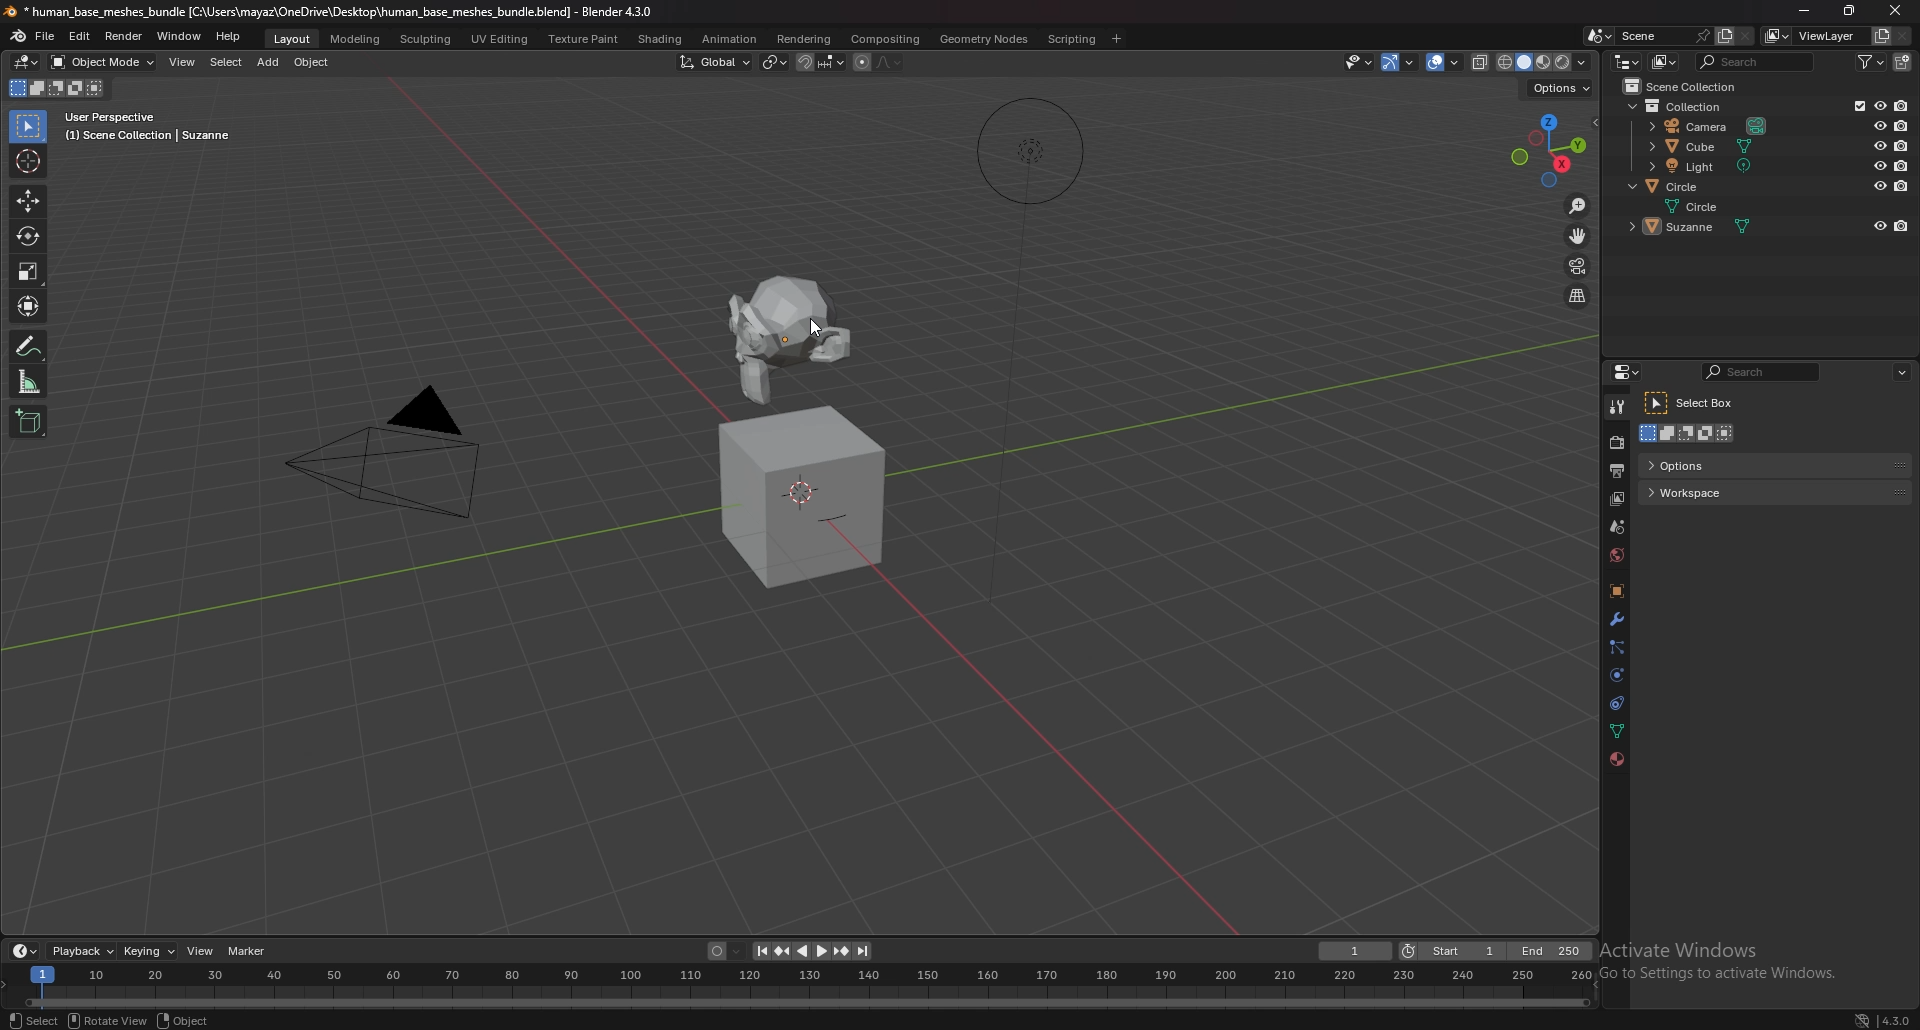  I want to click on collection, so click(1688, 86).